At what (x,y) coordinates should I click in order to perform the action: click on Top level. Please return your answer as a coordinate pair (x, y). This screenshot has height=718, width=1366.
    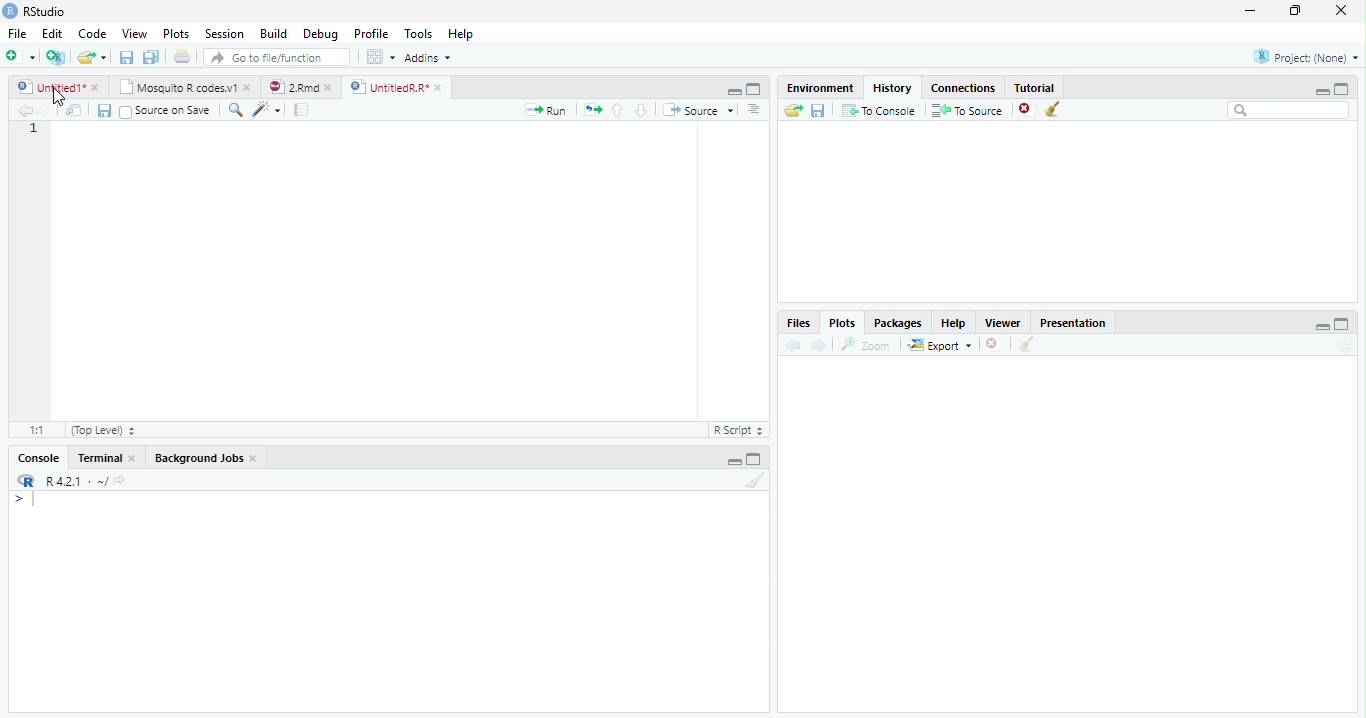
    Looking at the image, I should click on (106, 431).